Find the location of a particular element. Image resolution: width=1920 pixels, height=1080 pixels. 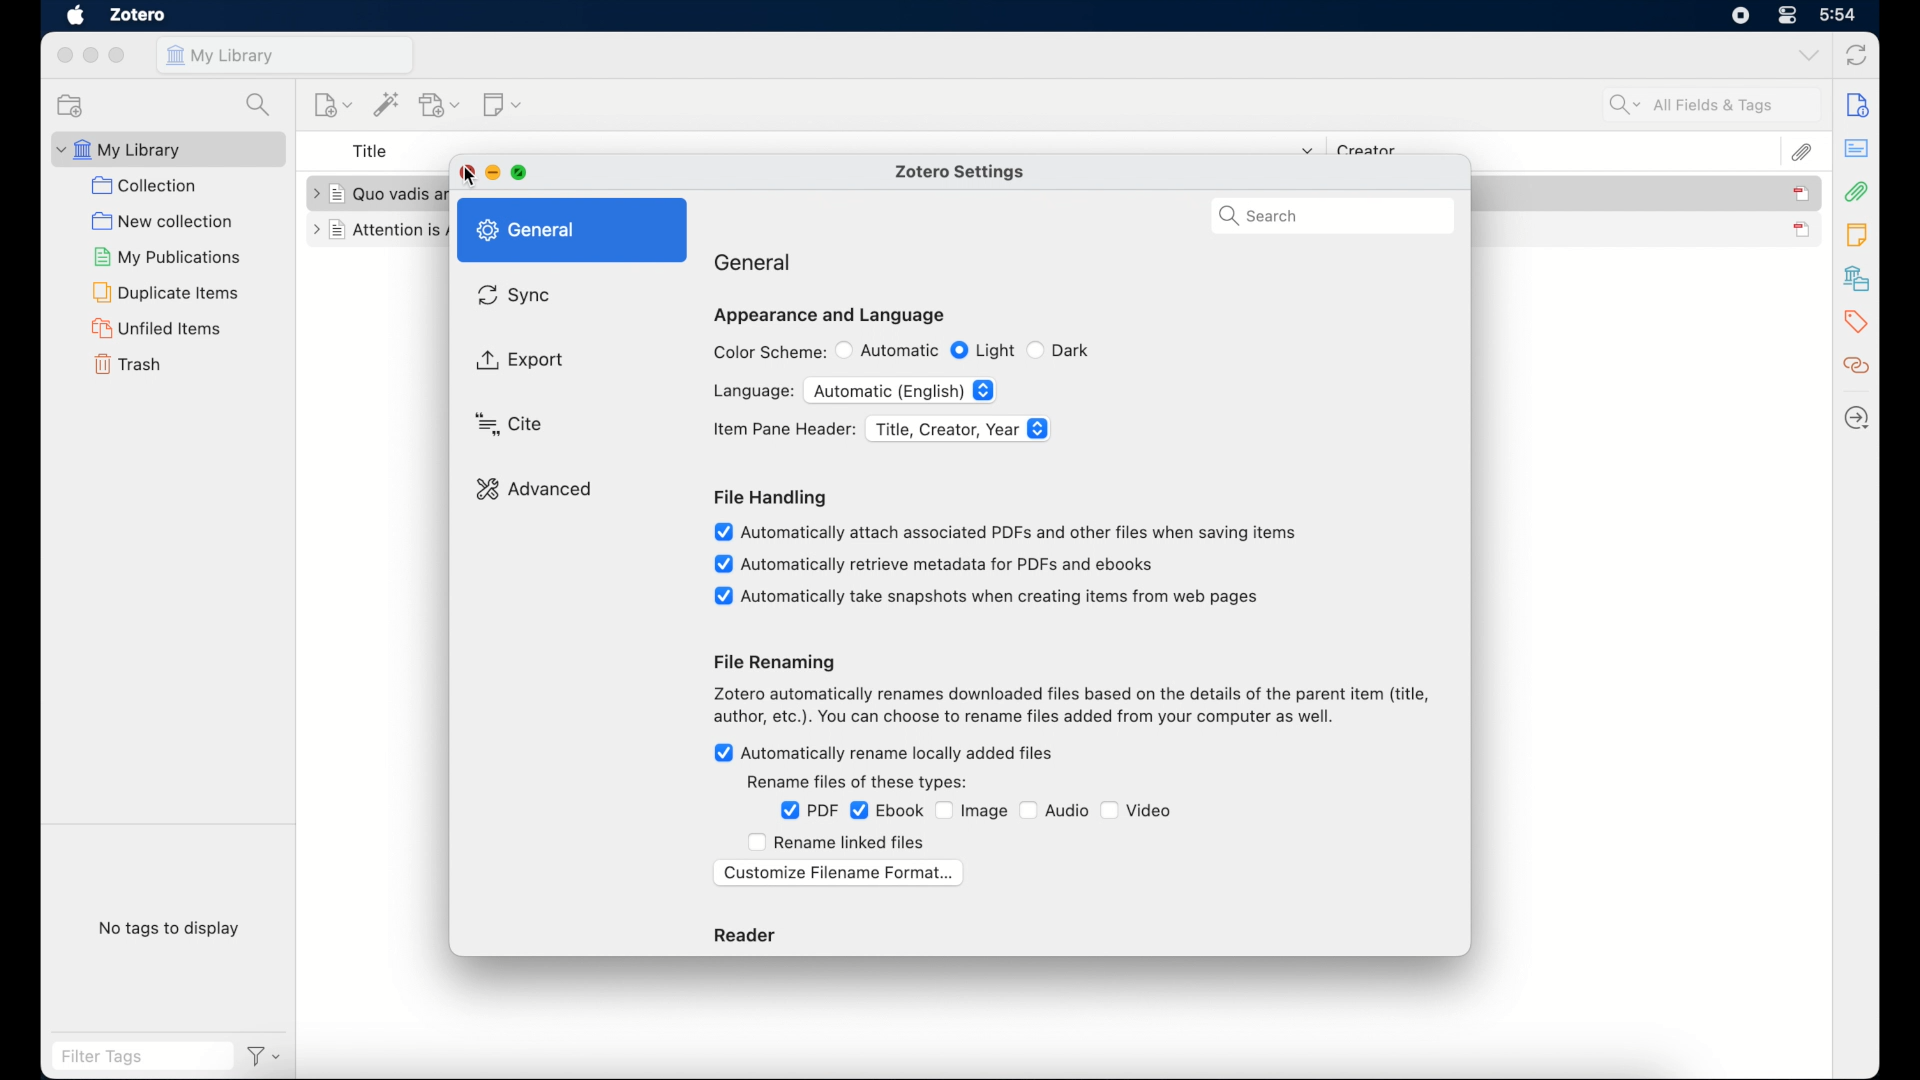

ebook is located at coordinates (887, 811).